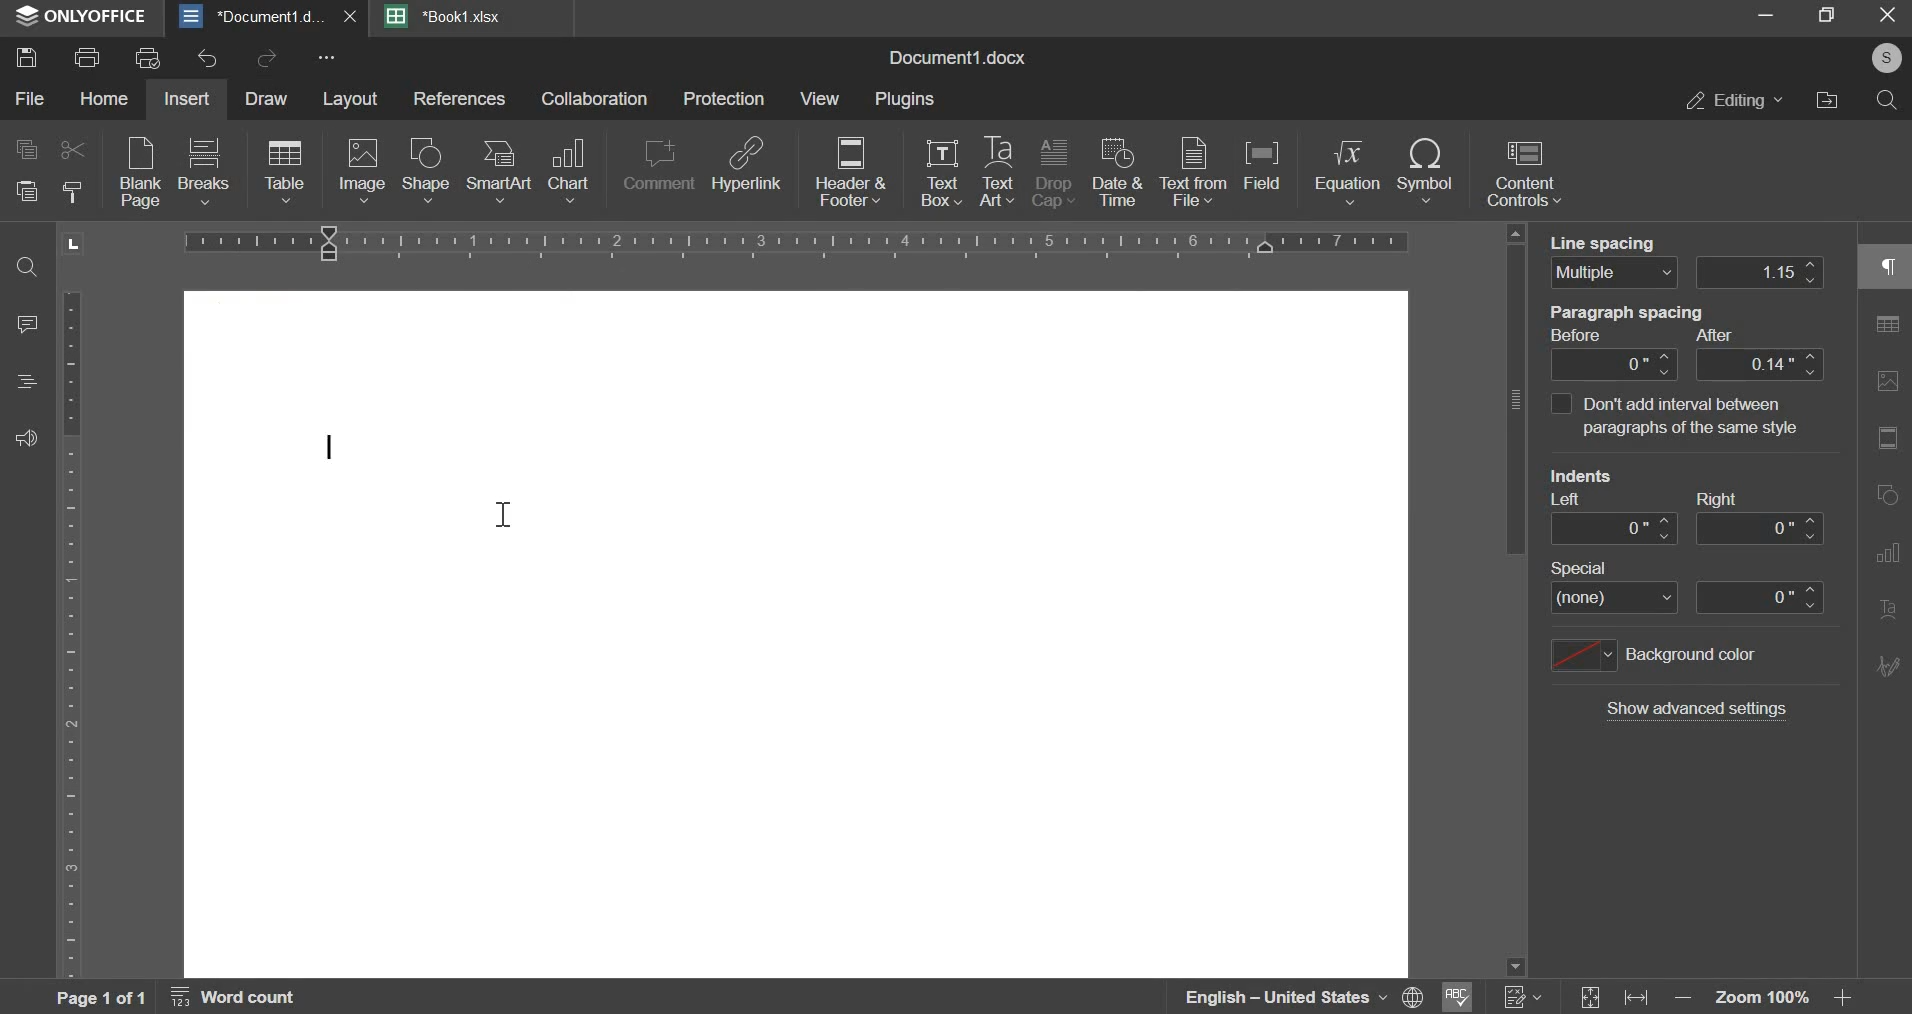  What do you see at coordinates (942, 174) in the screenshot?
I see `text box` at bounding box center [942, 174].